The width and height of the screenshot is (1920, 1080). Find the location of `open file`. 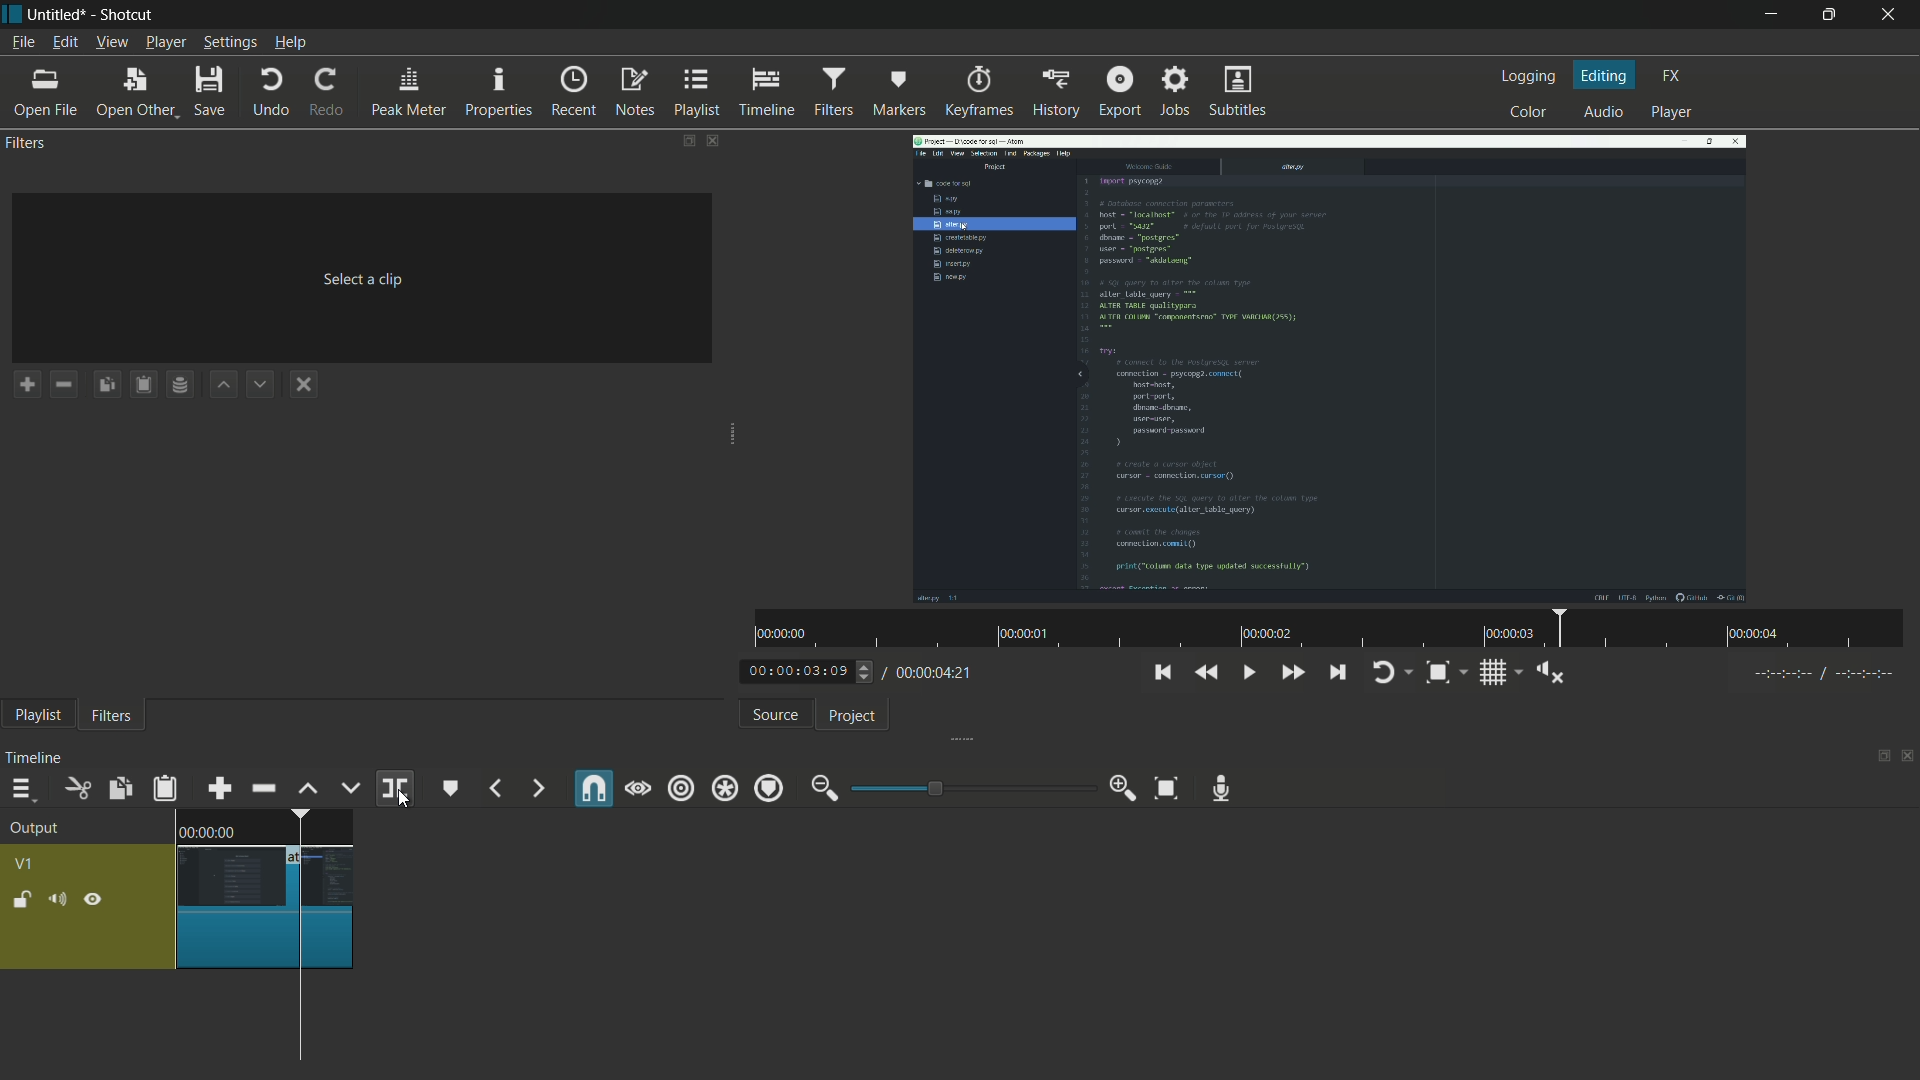

open file is located at coordinates (45, 93).